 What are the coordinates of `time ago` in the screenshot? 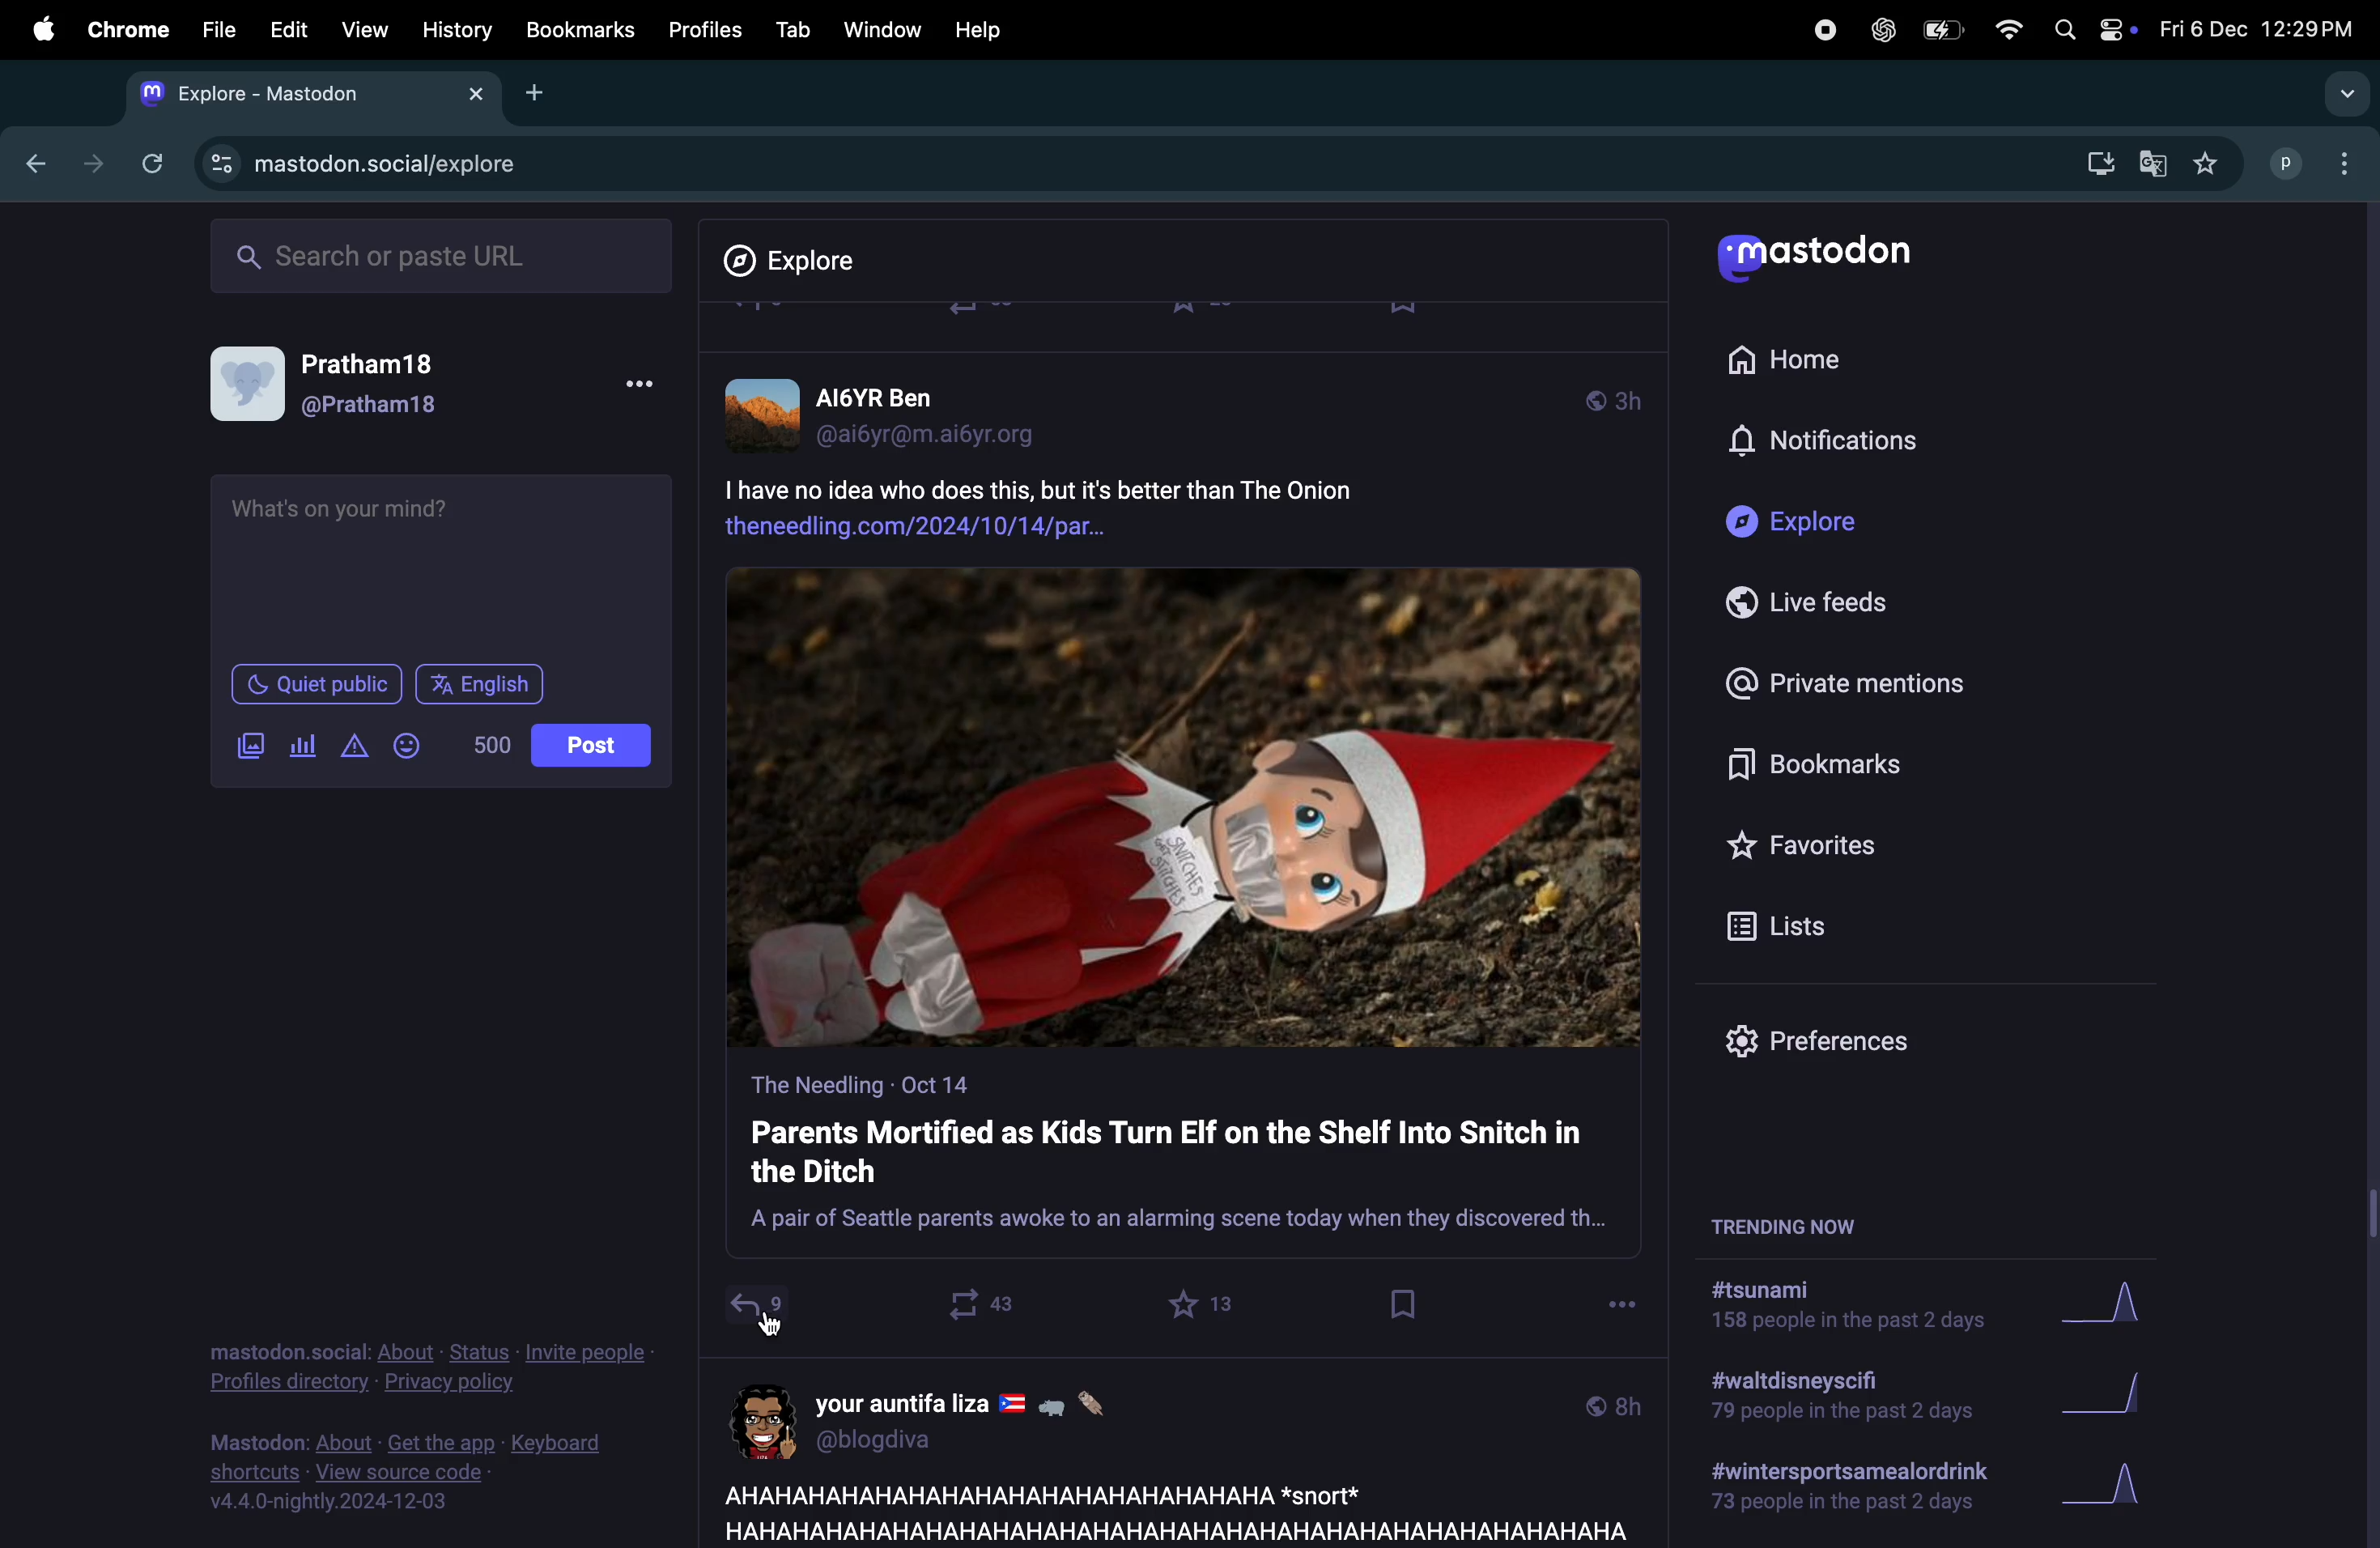 It's located at (1613, 397).